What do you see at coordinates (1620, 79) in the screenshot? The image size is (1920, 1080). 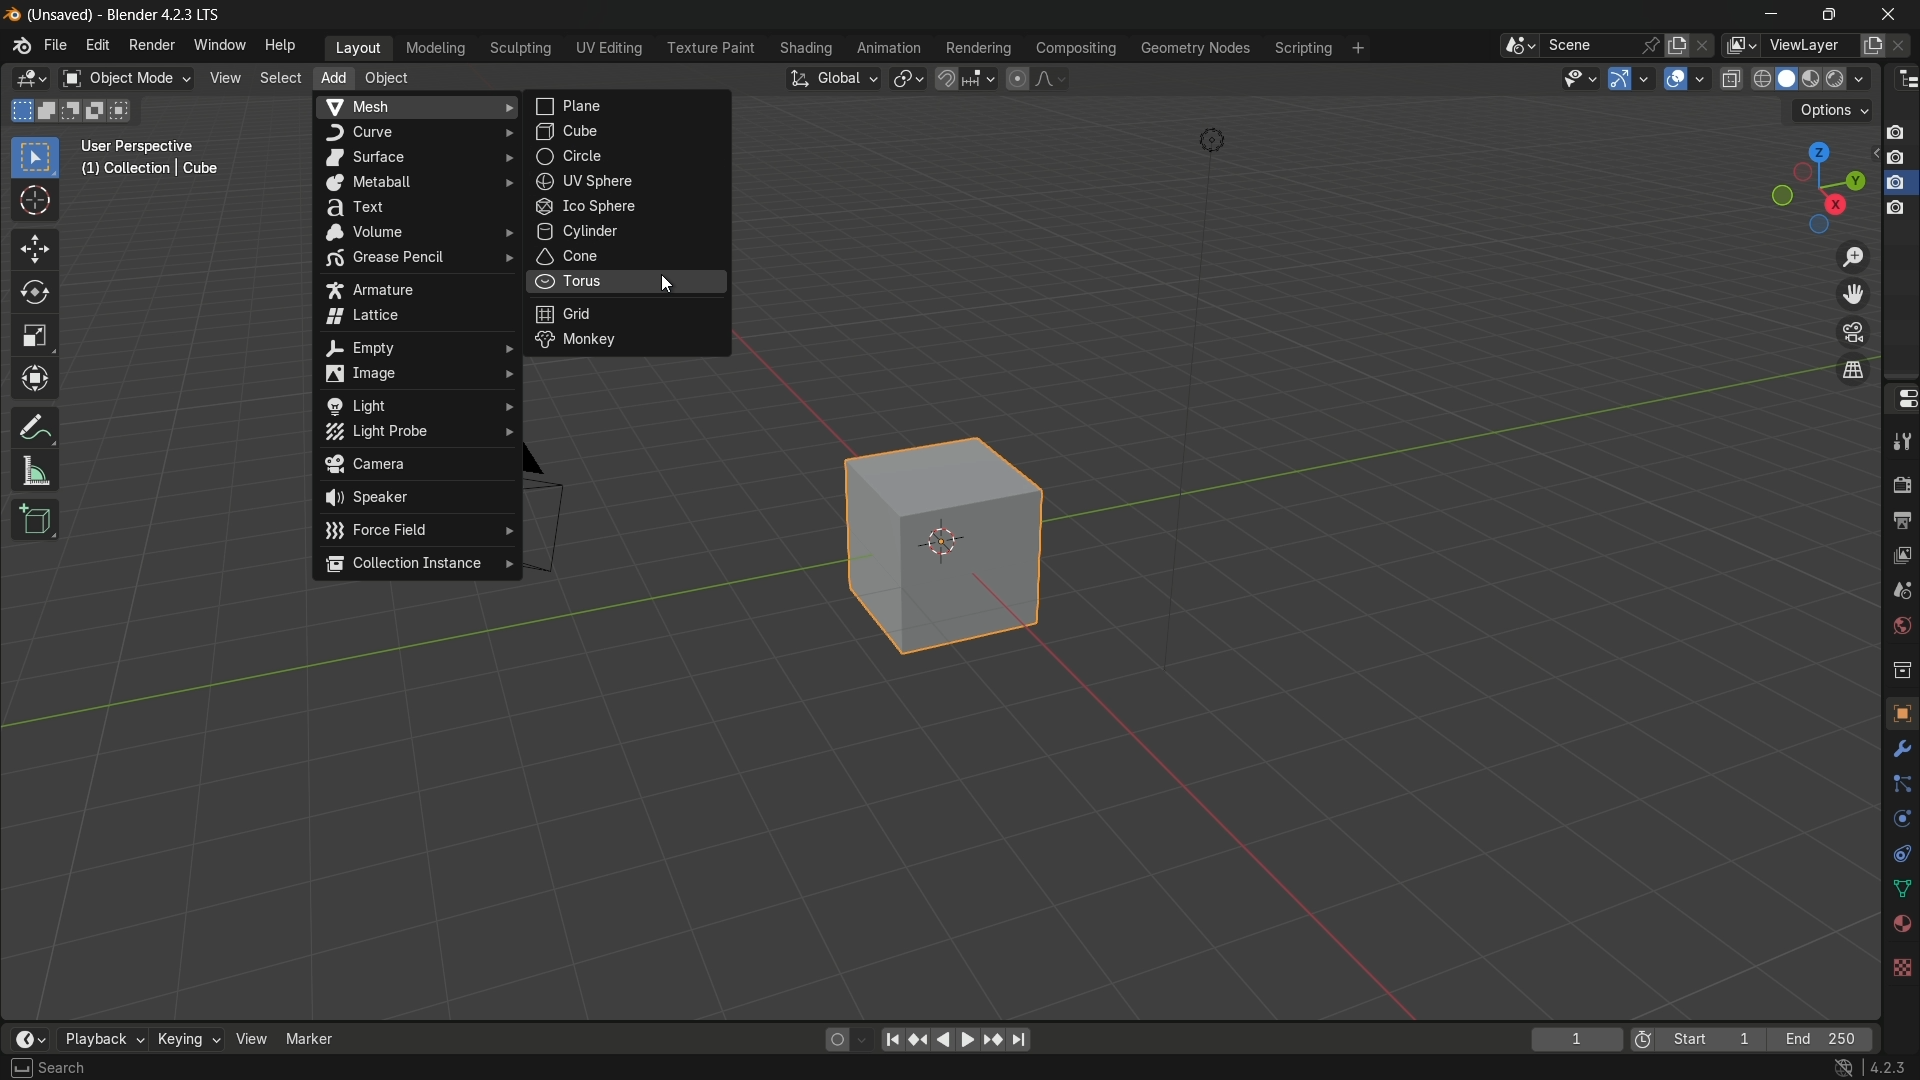 I see `show gizmo` at bounding box center [1620, 79].